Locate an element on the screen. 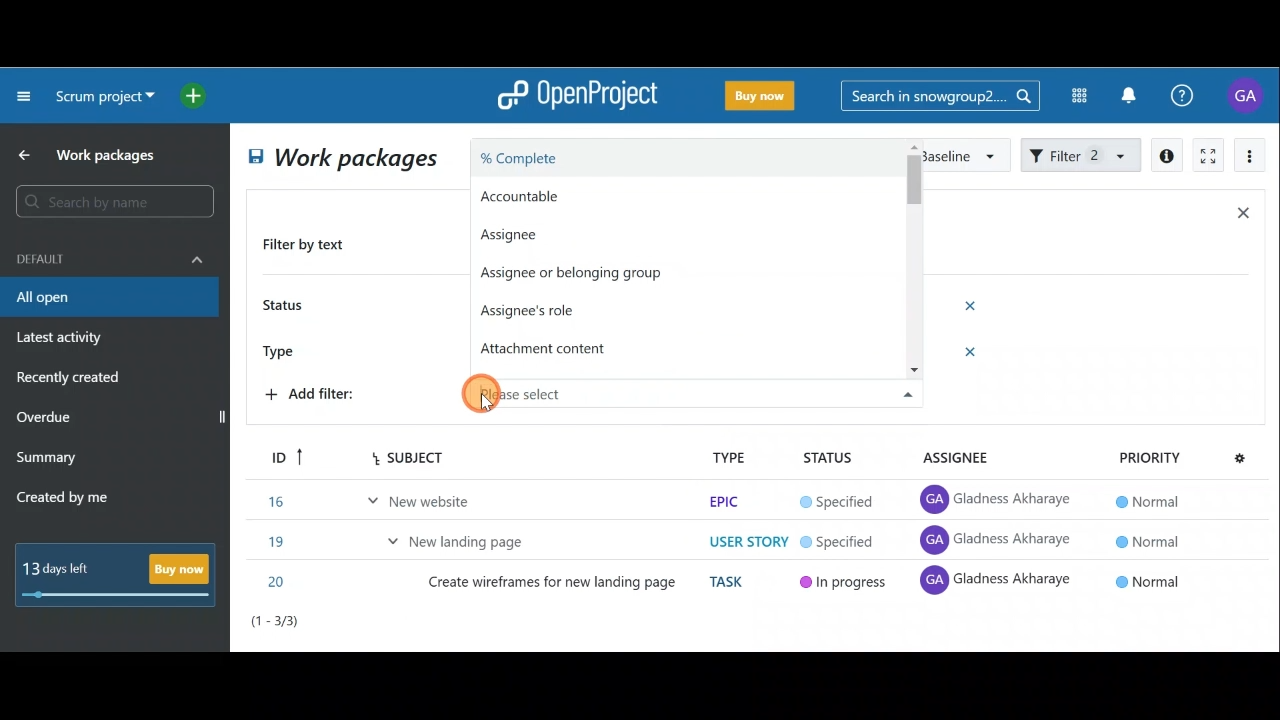  Item 14 is located at coordinates (383, 497).